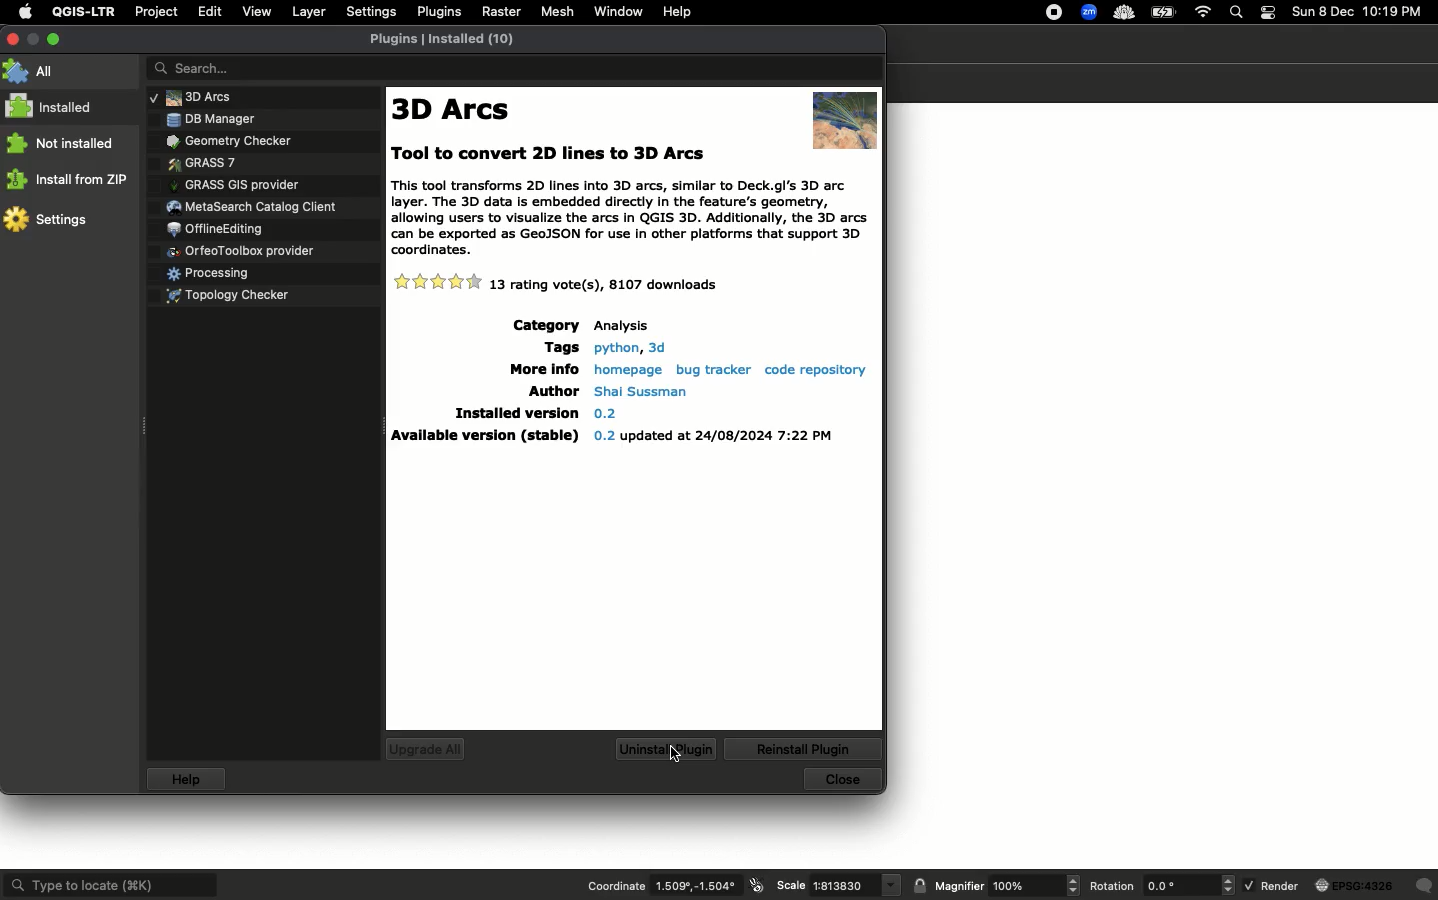 This screenshot has height=900, width=1438. I want to click on Plugins, so click(237, 293).